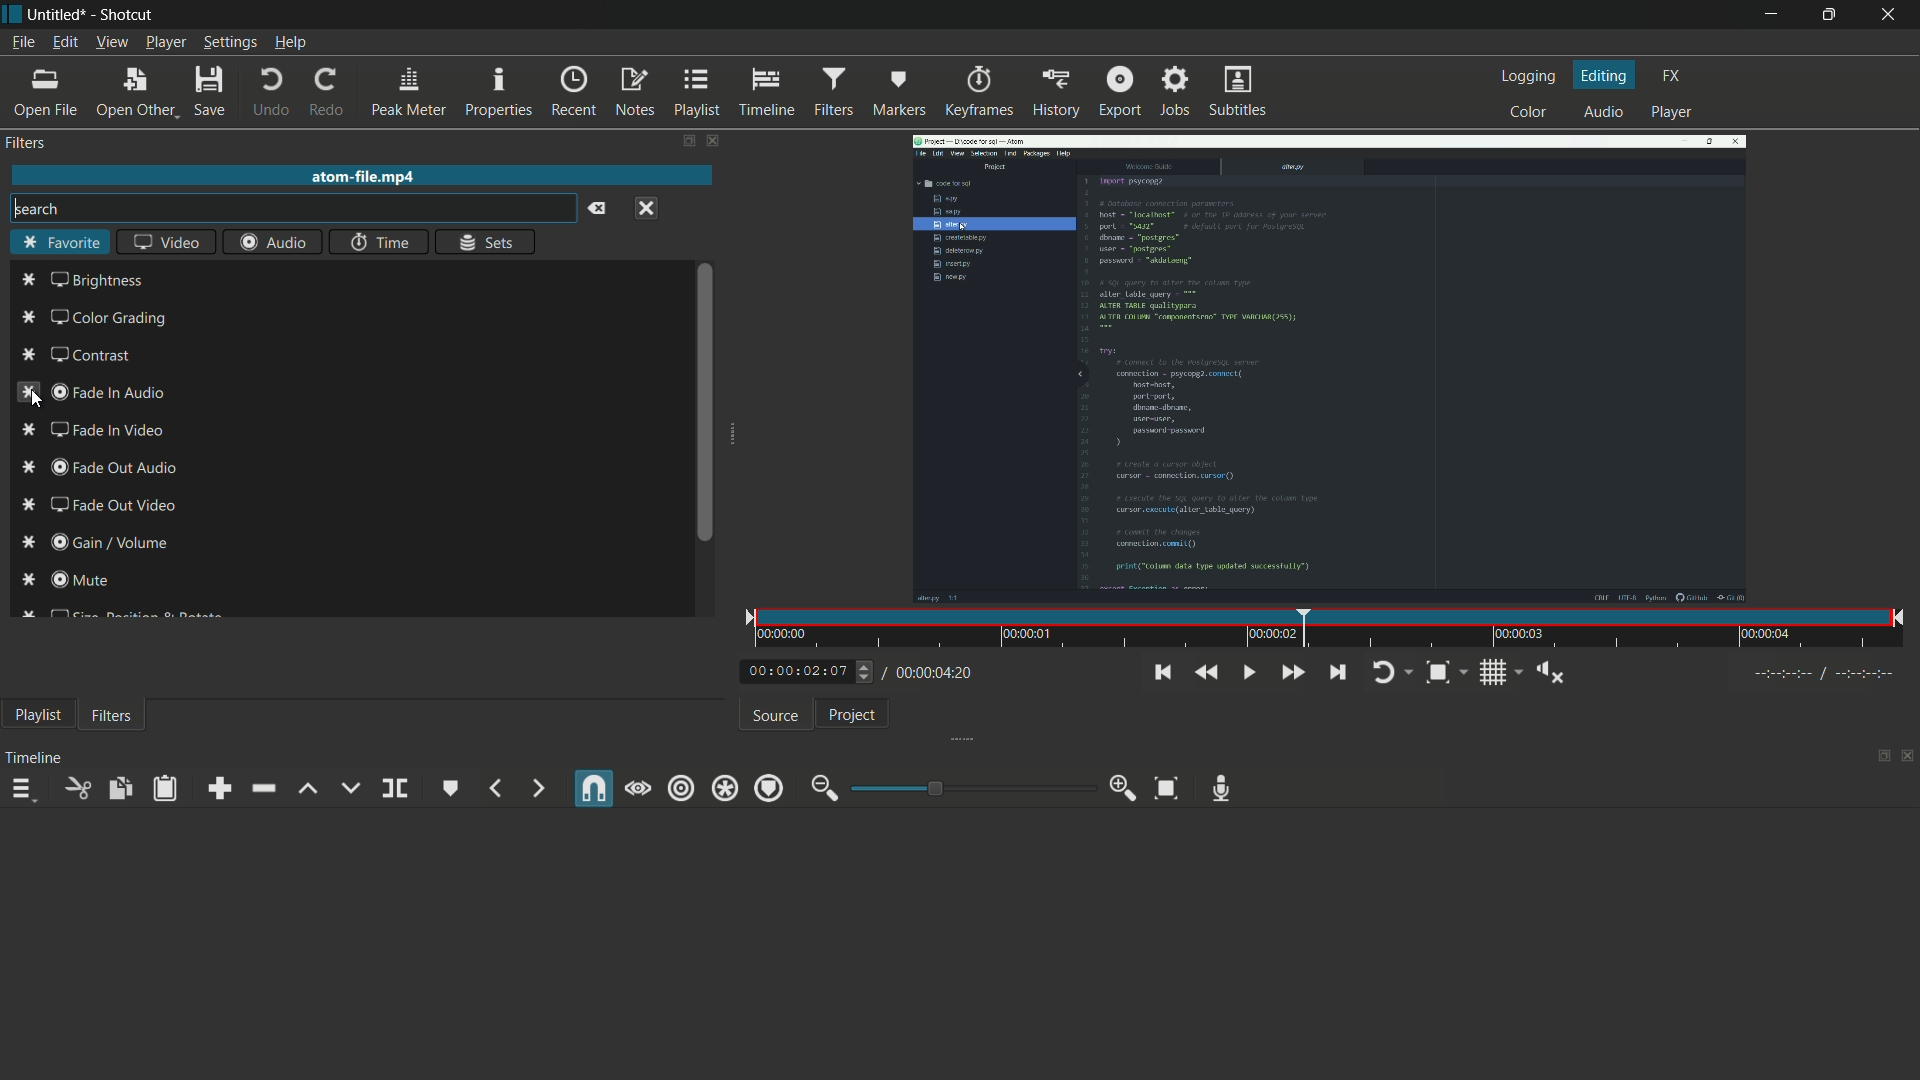 The width and height of the screenshot is (1920, 1080). I want to click on playlist, so click(35, 714).